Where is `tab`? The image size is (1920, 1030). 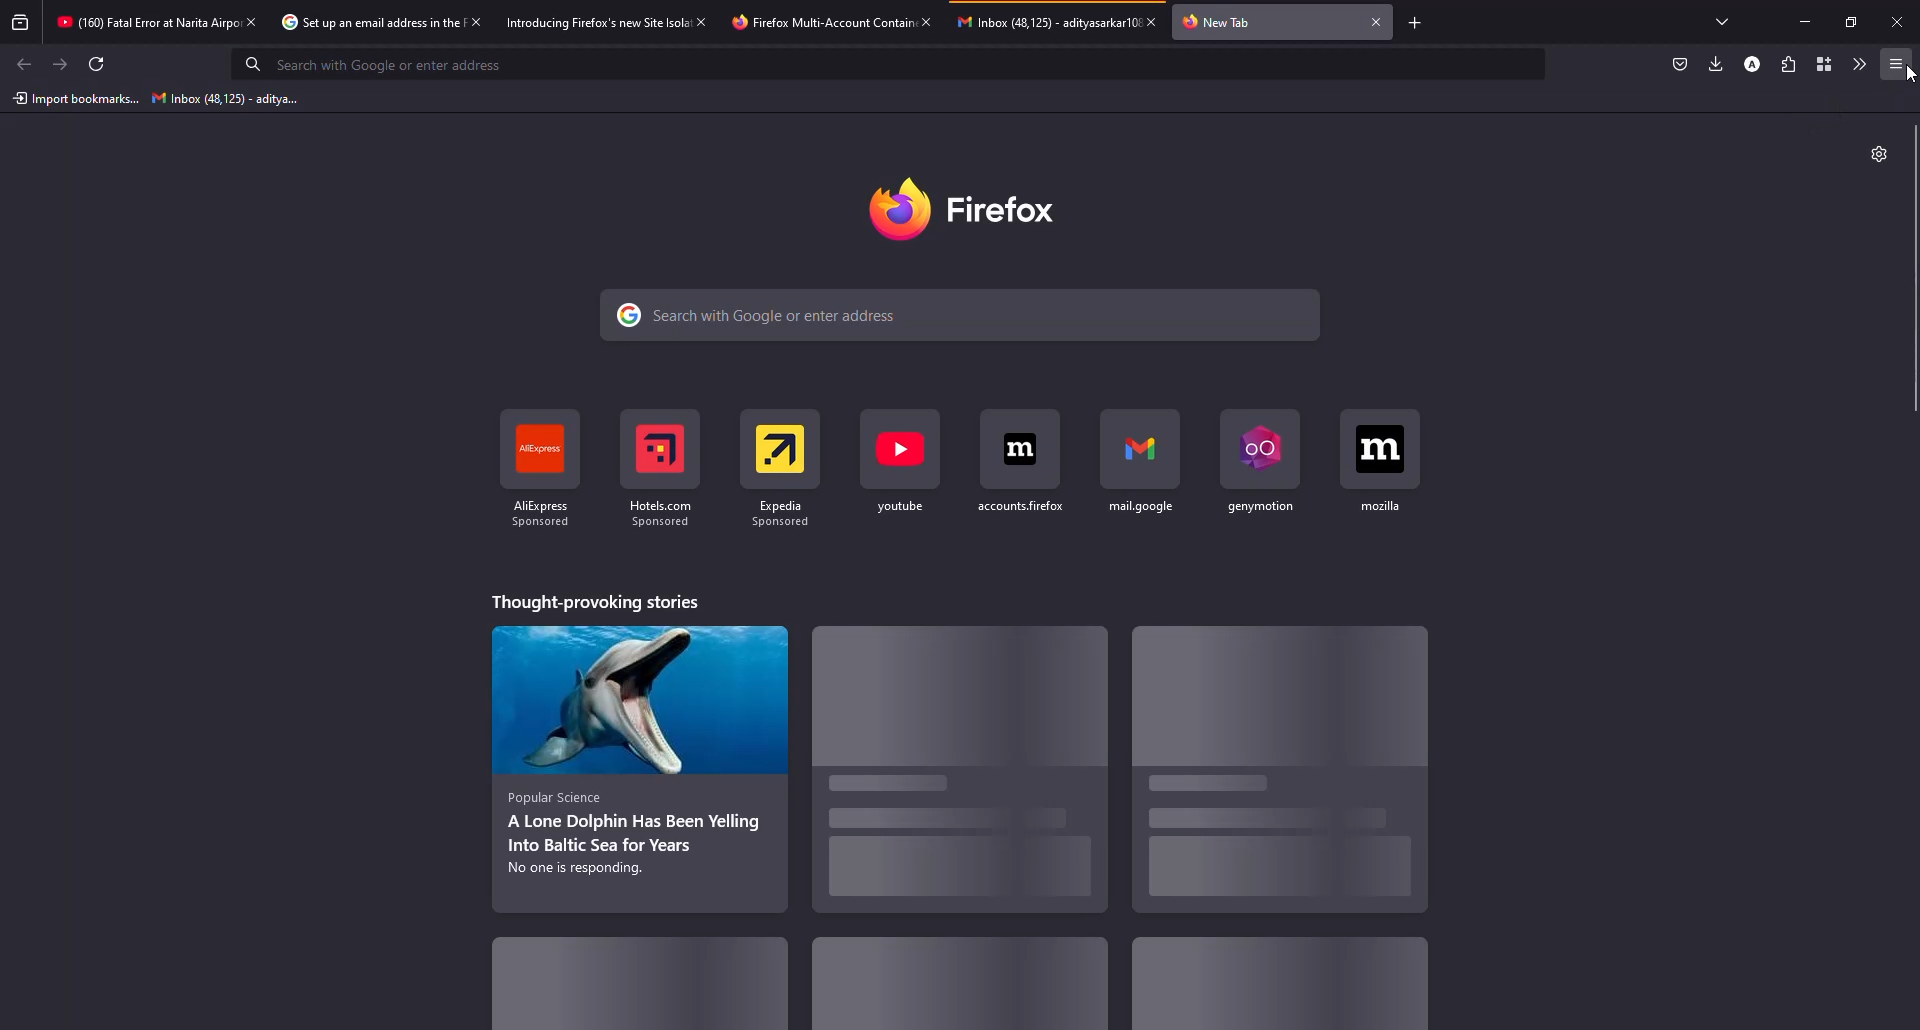
tab is located at coordinates (1046, 21).